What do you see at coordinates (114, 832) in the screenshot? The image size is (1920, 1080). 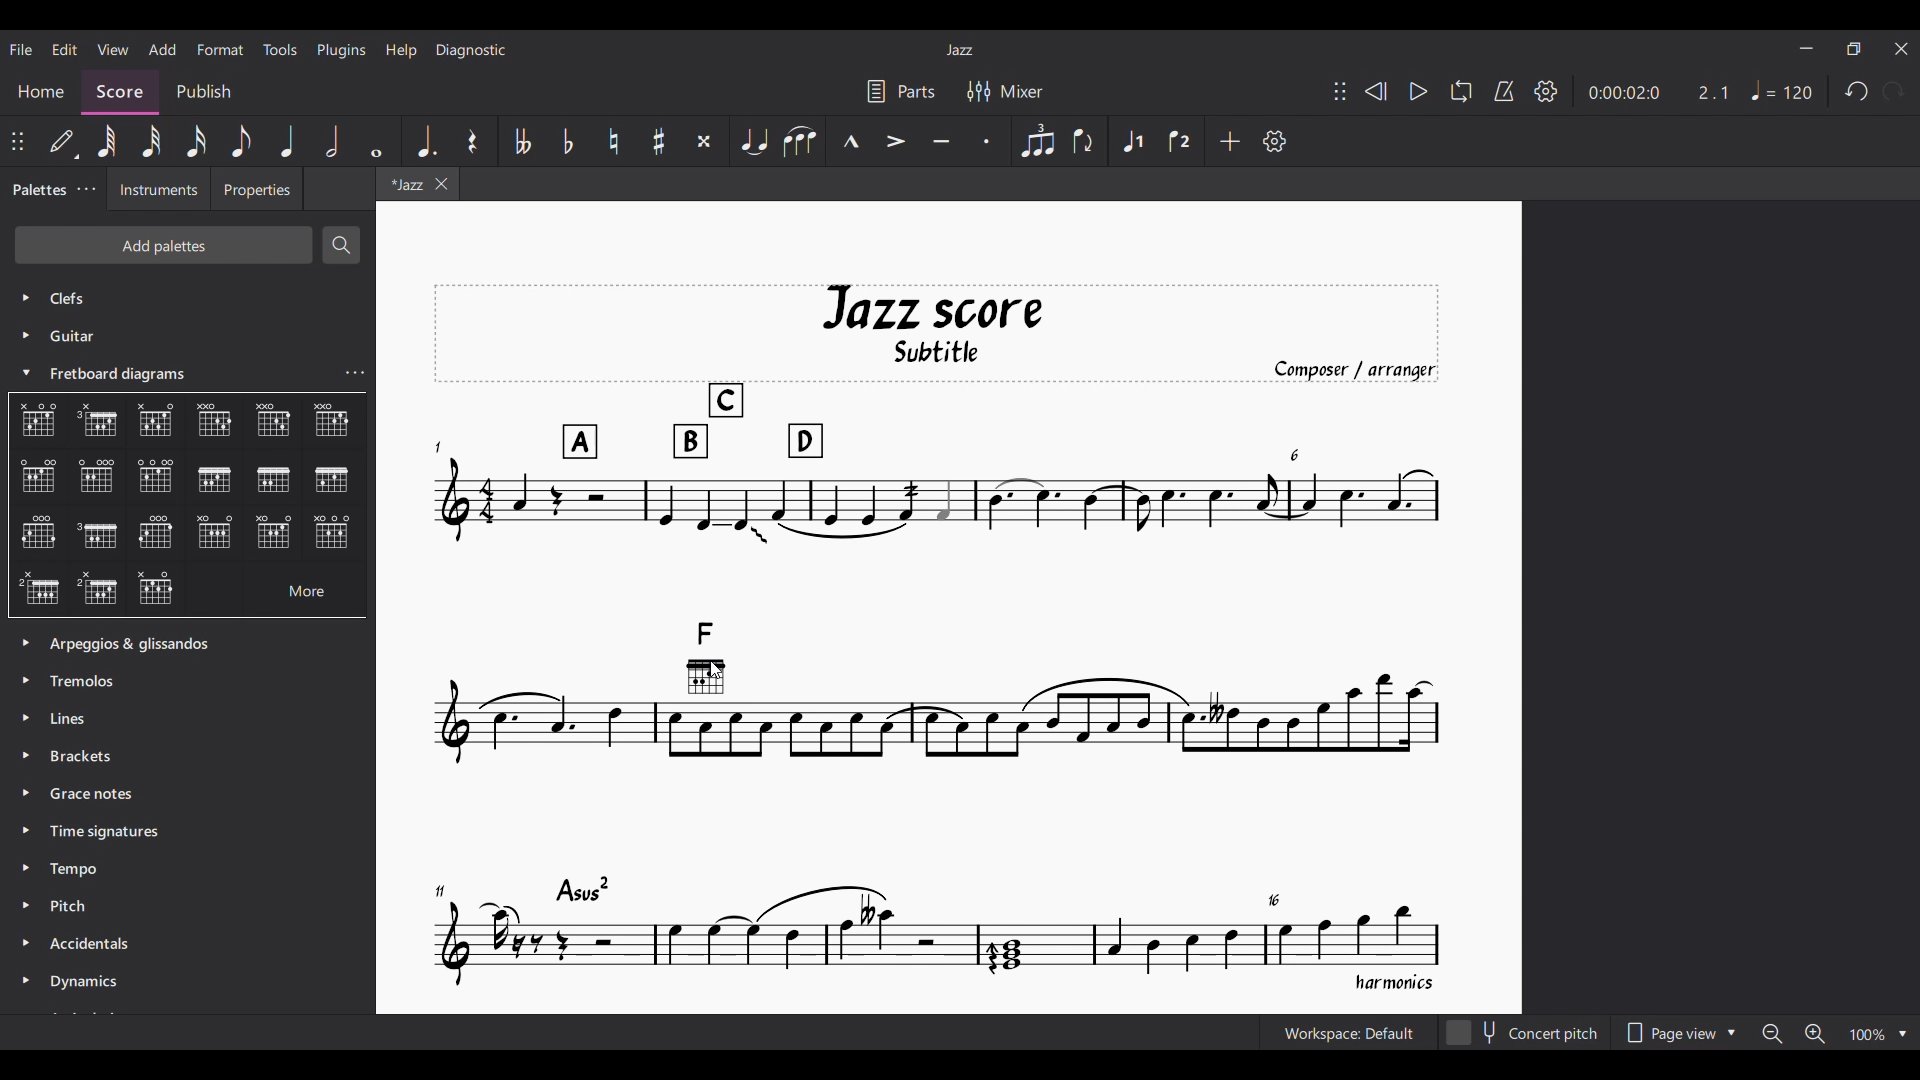 I see `Time` at bounding box center [114, 832].